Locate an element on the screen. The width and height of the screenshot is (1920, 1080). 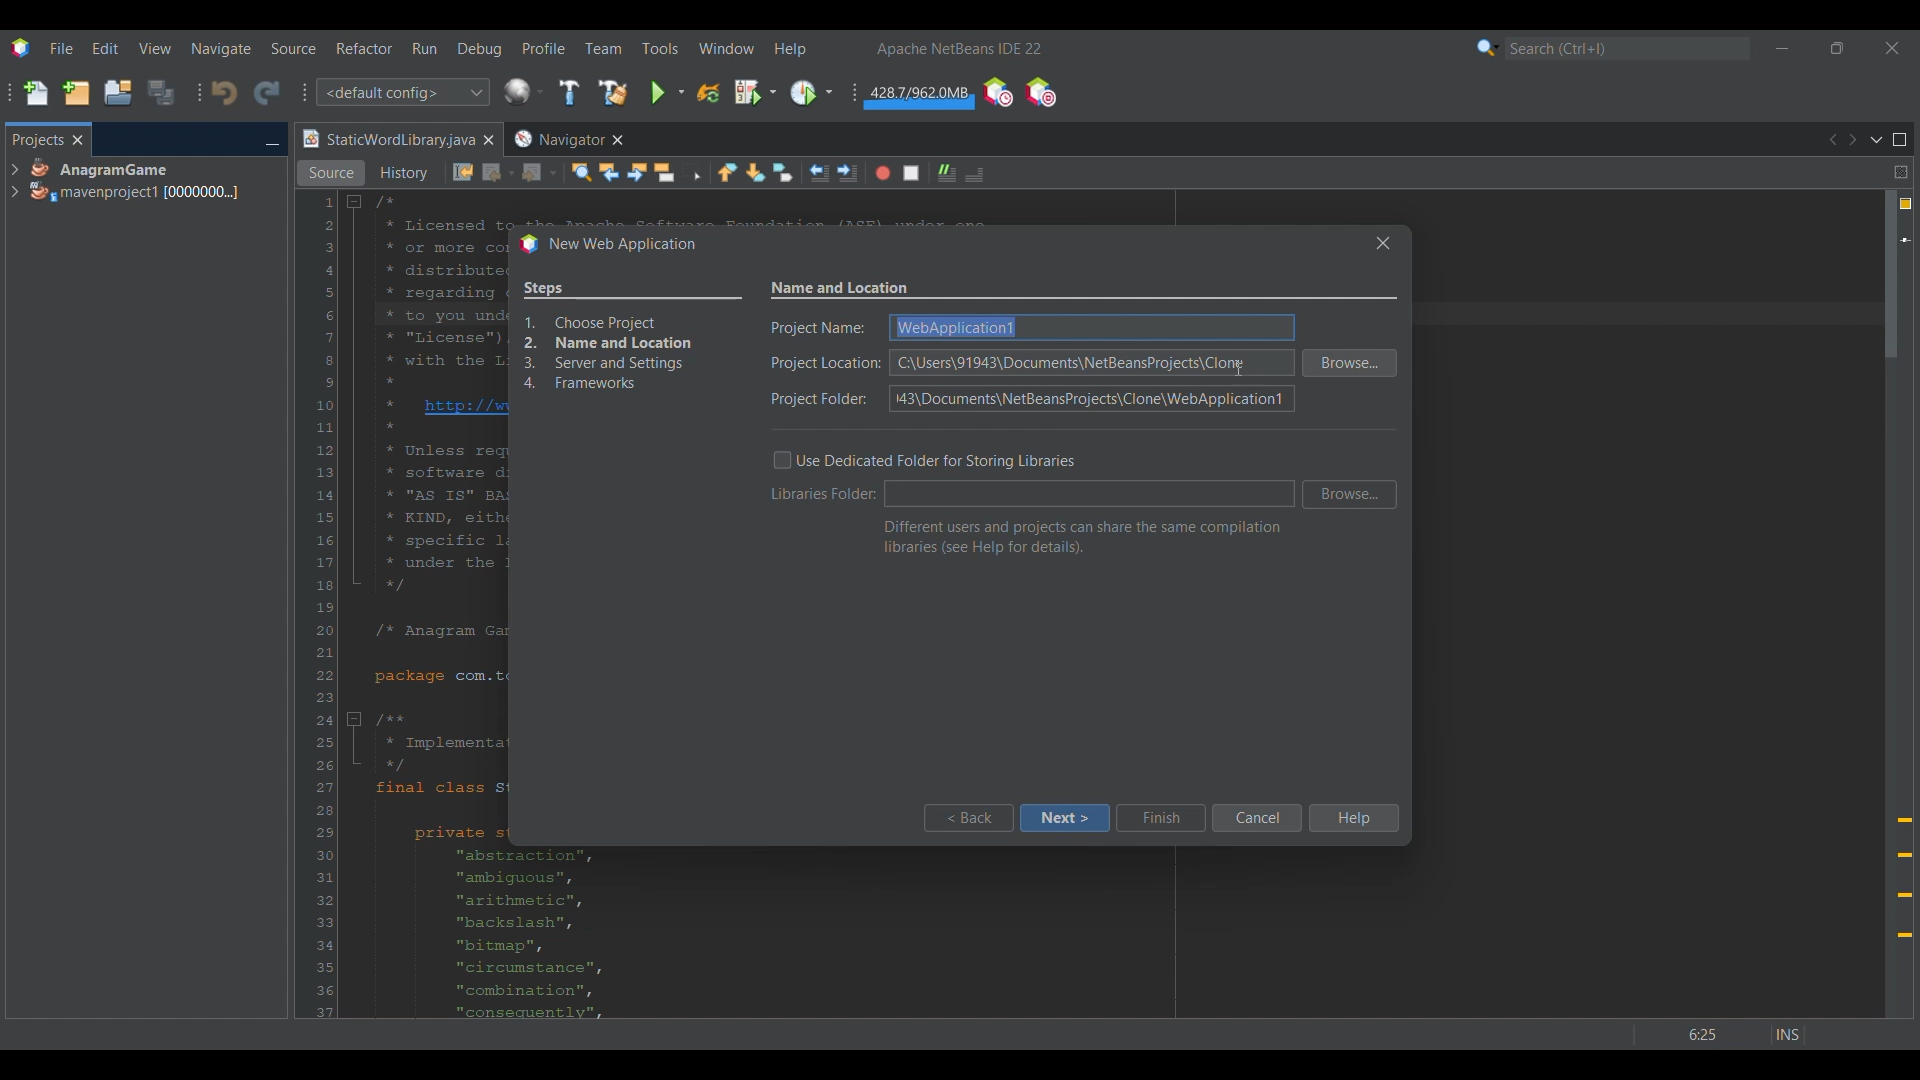
Pause I/O checks is located at coordinates (1040, 92).